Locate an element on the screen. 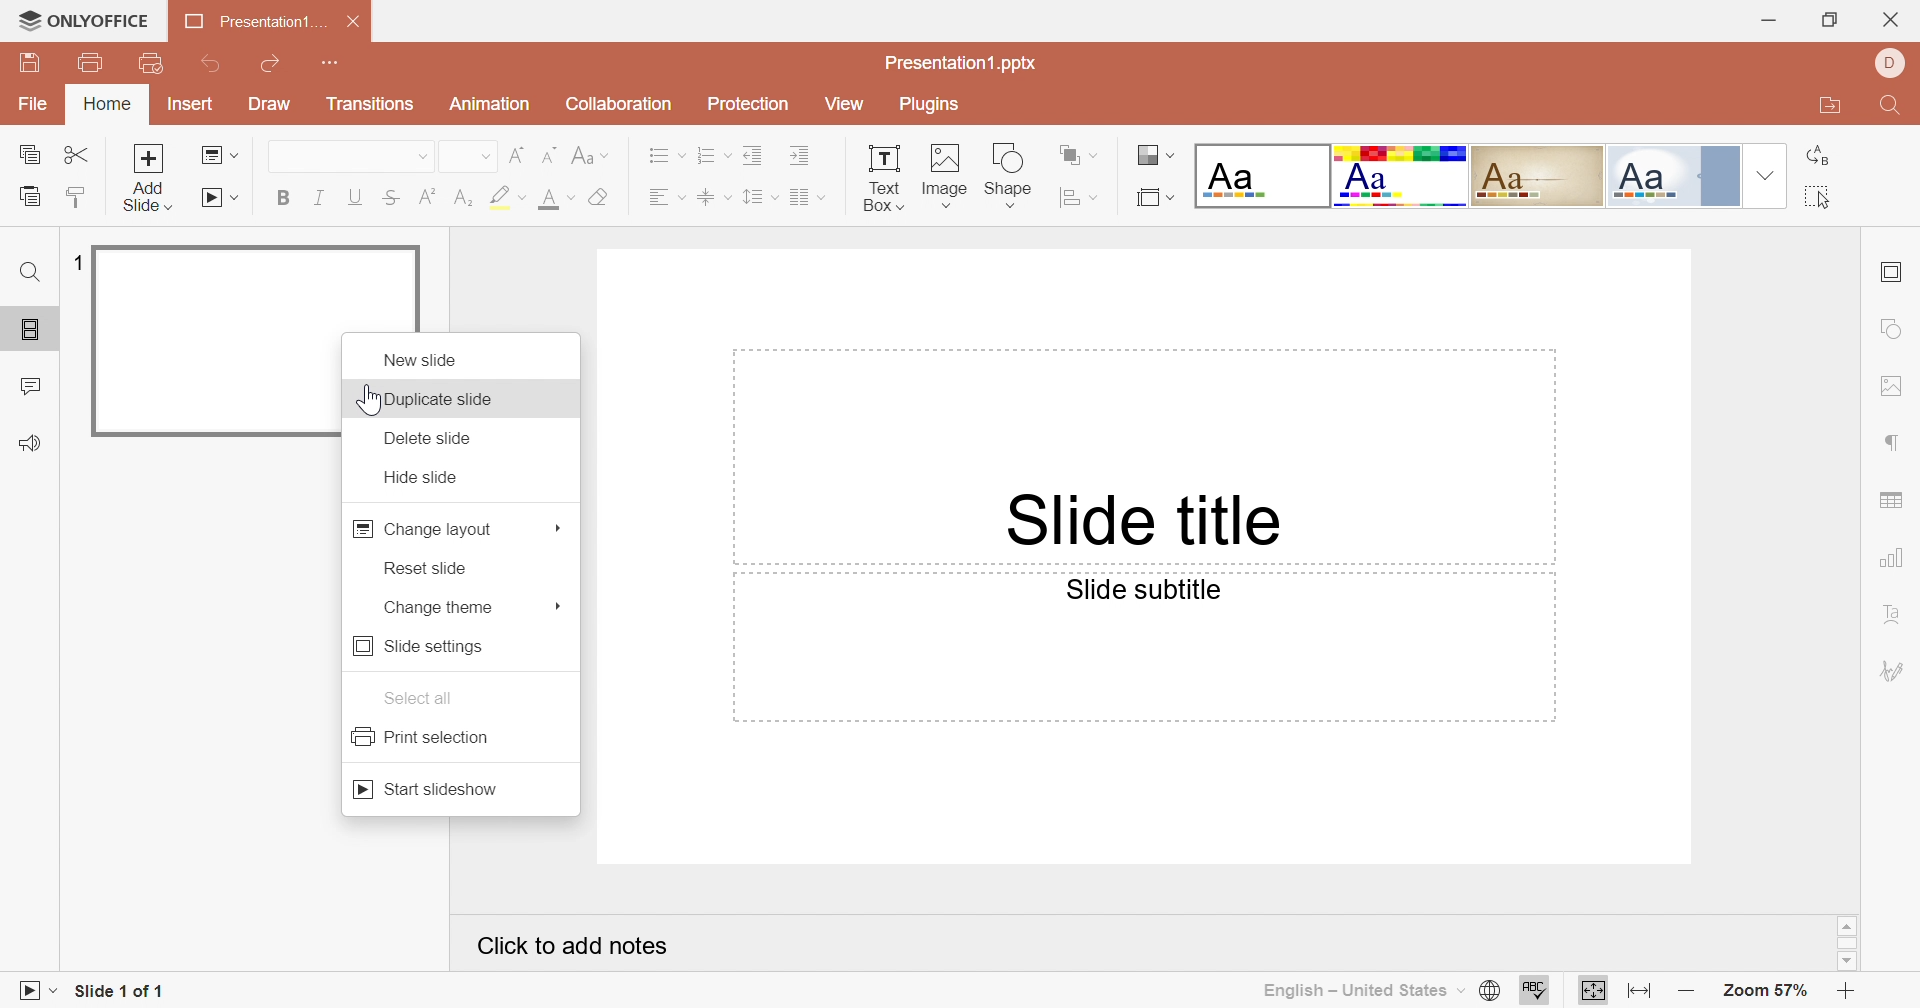 This screenshot has height=1008, width=1920. Superscript is located at coordinates (426, 194).